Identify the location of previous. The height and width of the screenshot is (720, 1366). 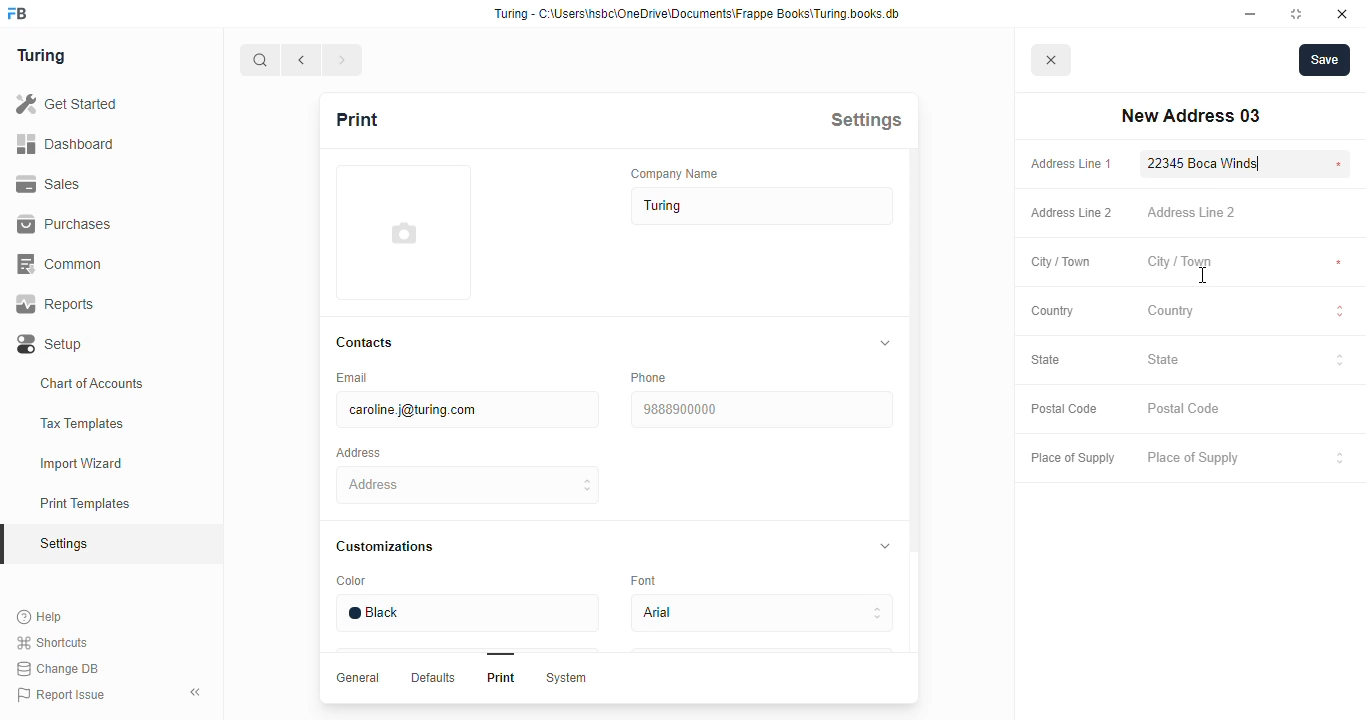
(302, 60).